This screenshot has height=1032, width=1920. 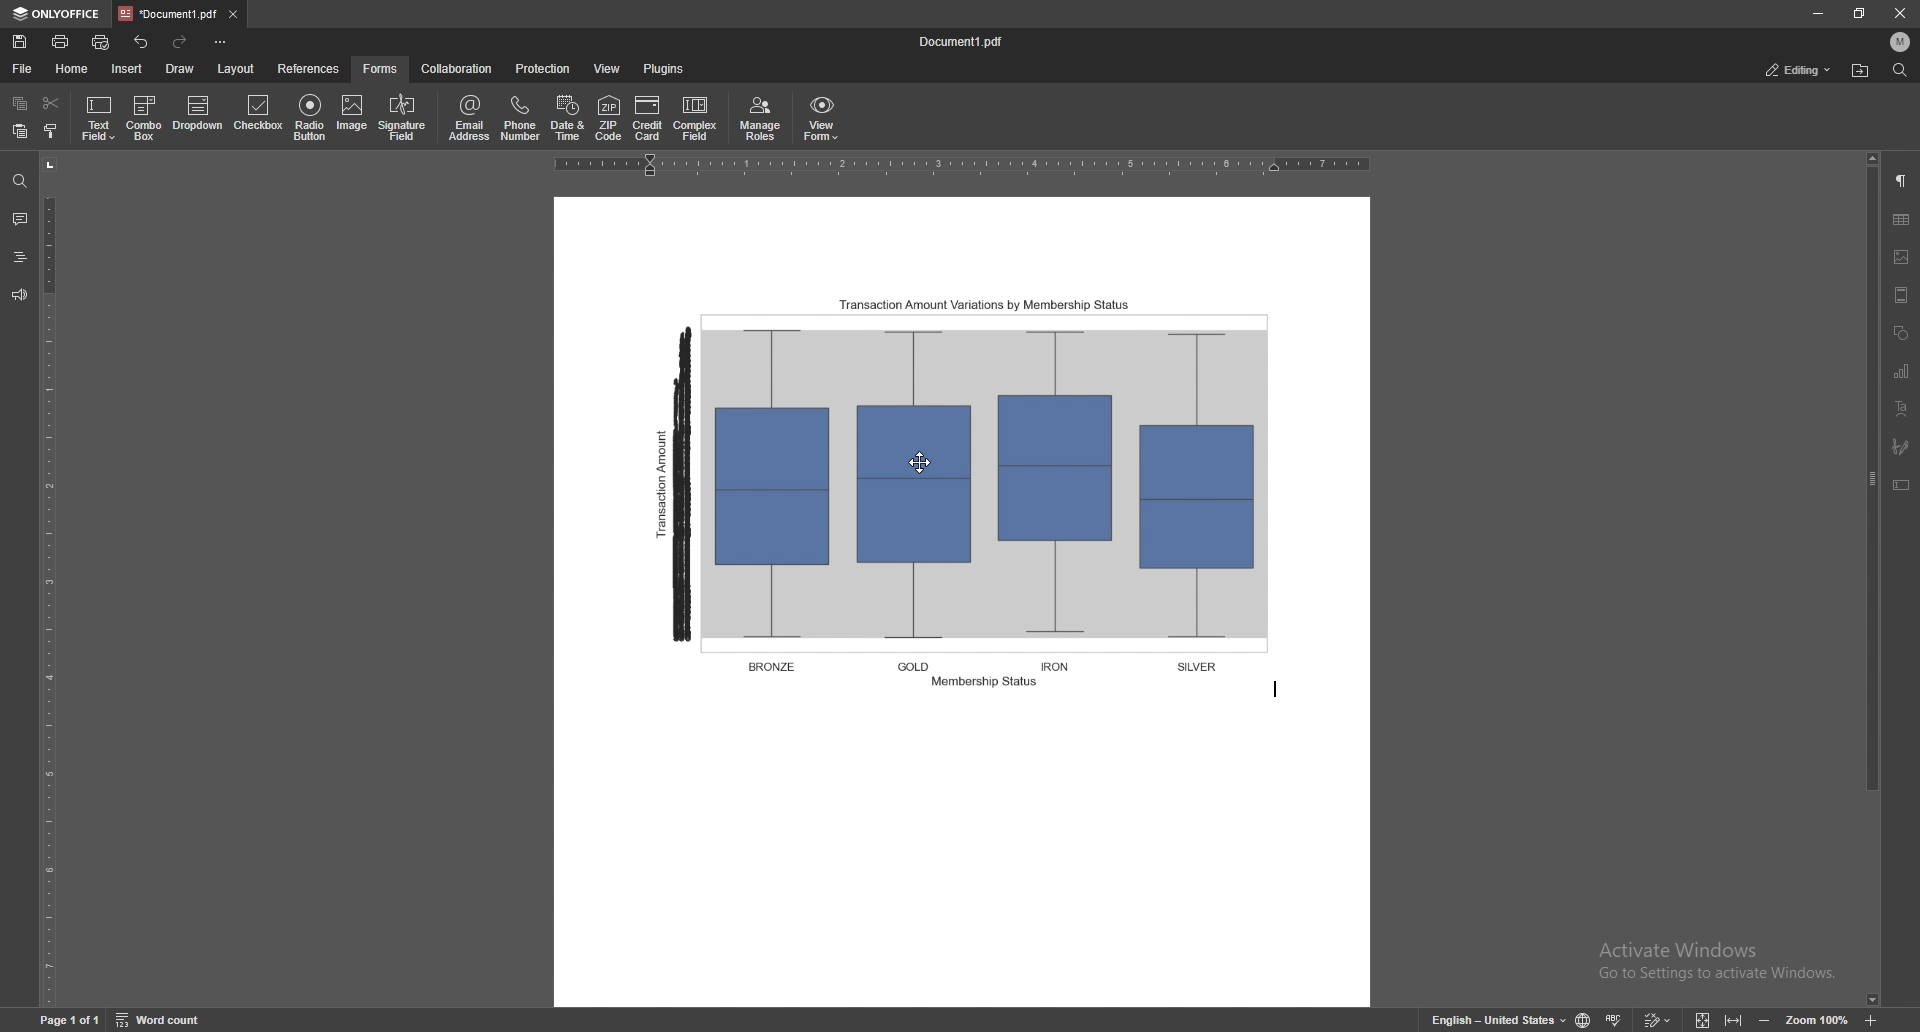 What do you see at coordinates (662, 69) in the screenshot?
I see `plugins` at bounding box center [662, 69].